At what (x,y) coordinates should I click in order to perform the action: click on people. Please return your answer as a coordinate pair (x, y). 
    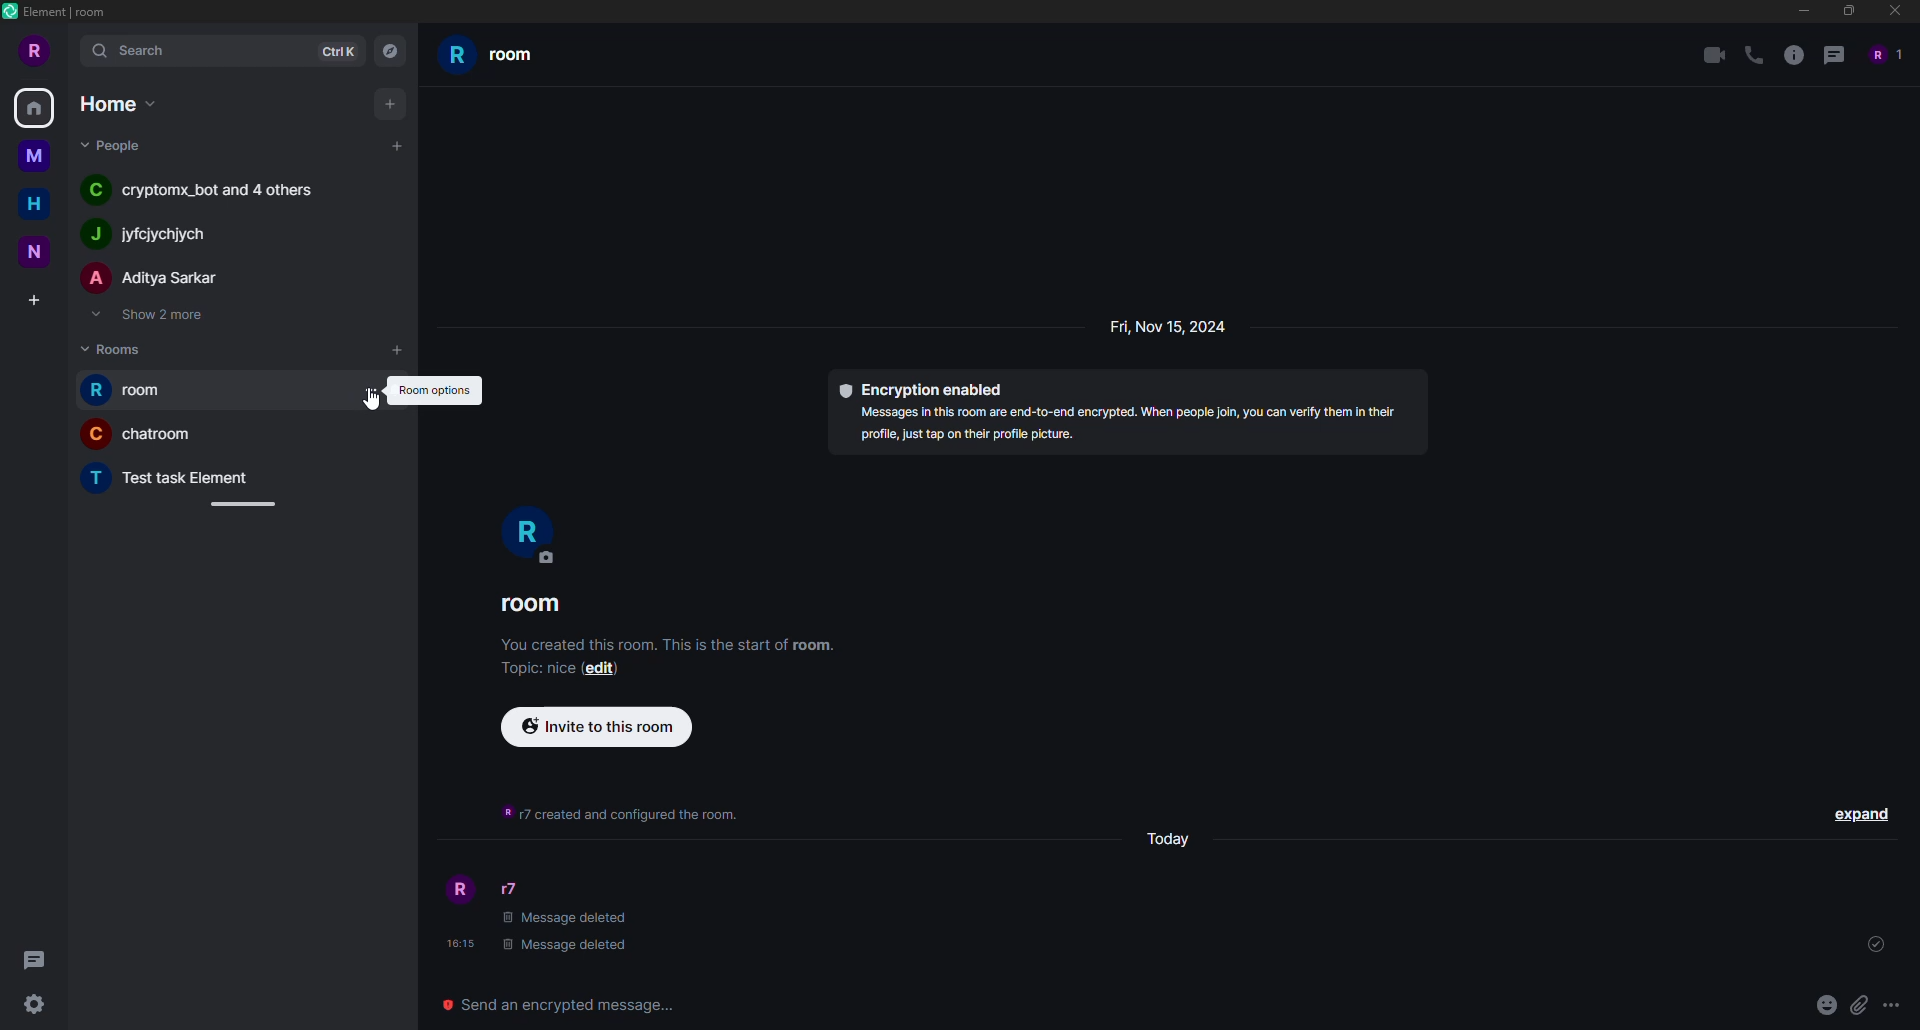
    Looking at the image, I should click on (1884, 54).